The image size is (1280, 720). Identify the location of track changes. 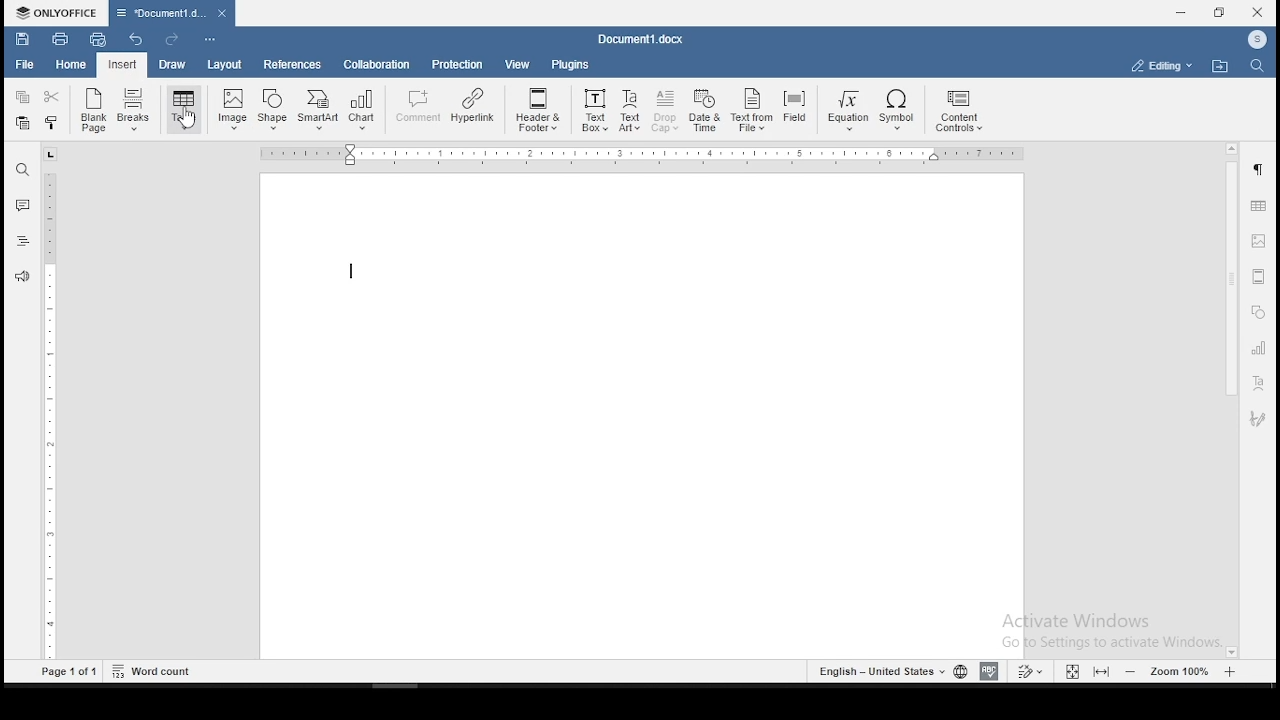
(1032, 670).